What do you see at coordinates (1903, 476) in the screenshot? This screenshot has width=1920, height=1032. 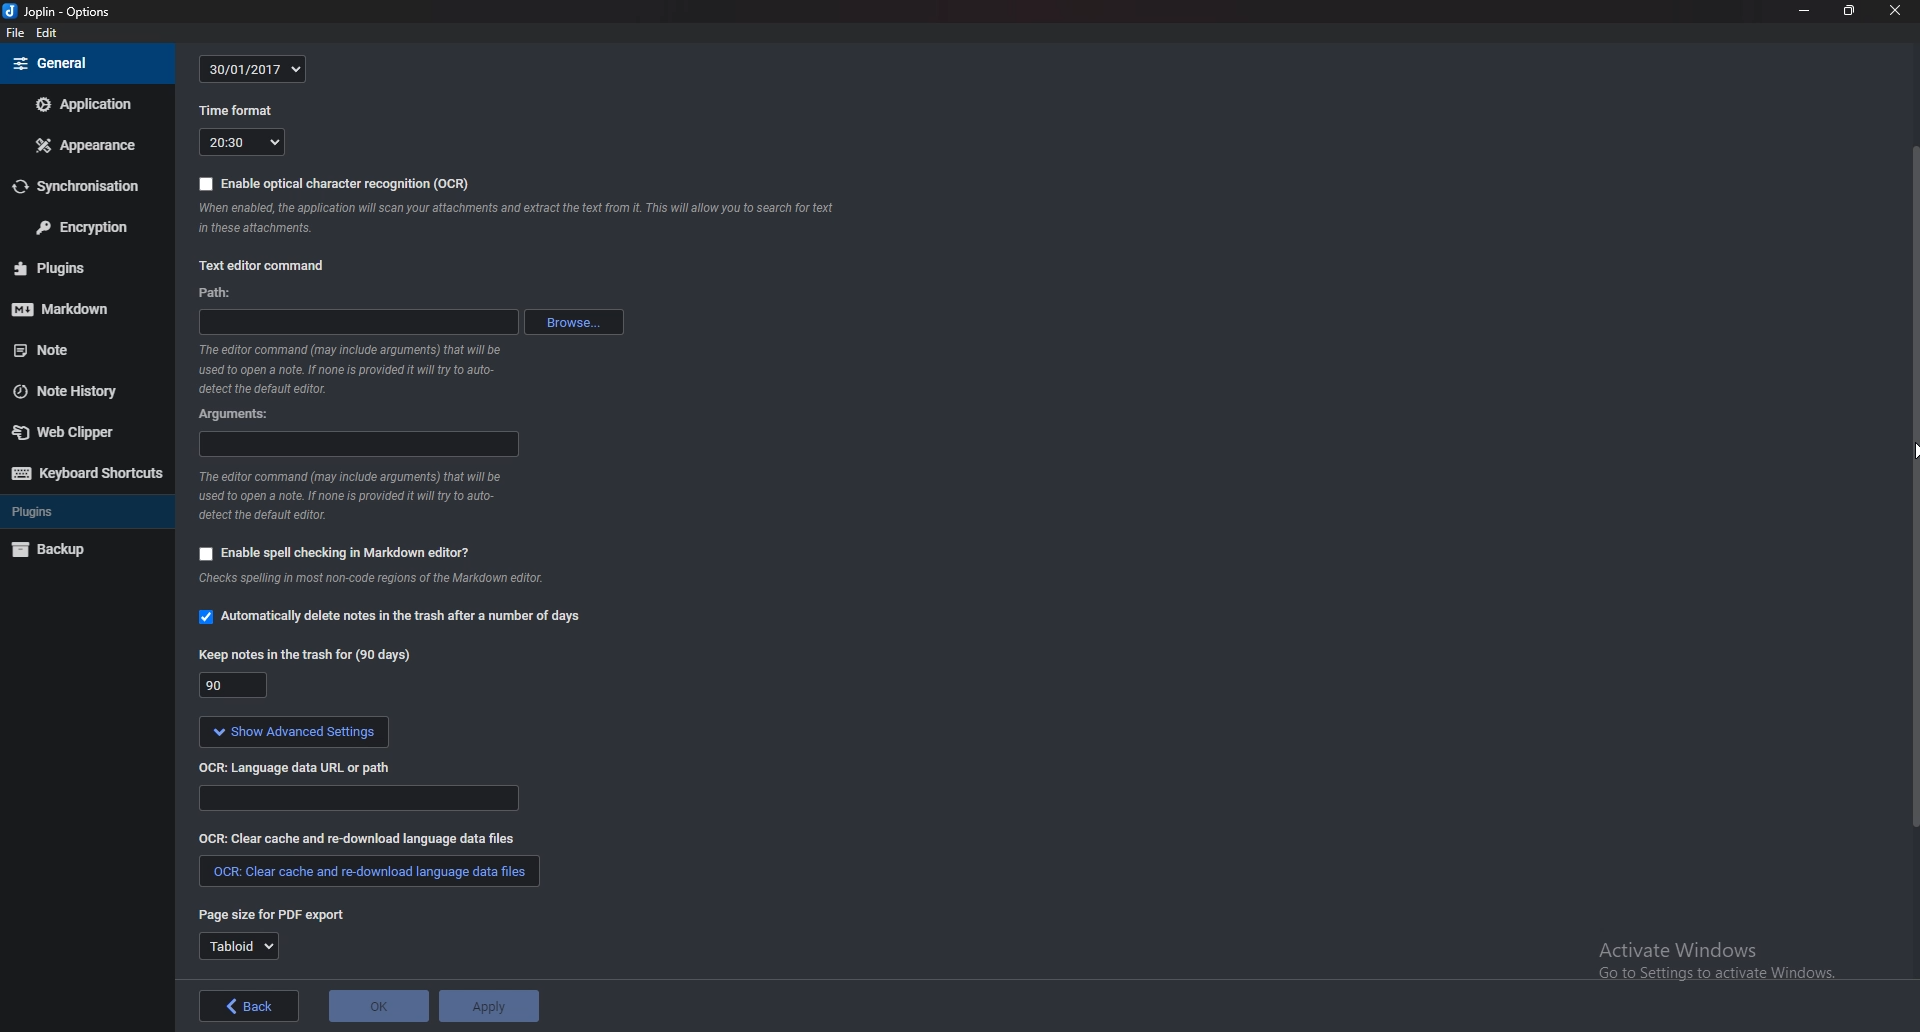 I see `Scroll bar` at bounding box center [1903, 476].